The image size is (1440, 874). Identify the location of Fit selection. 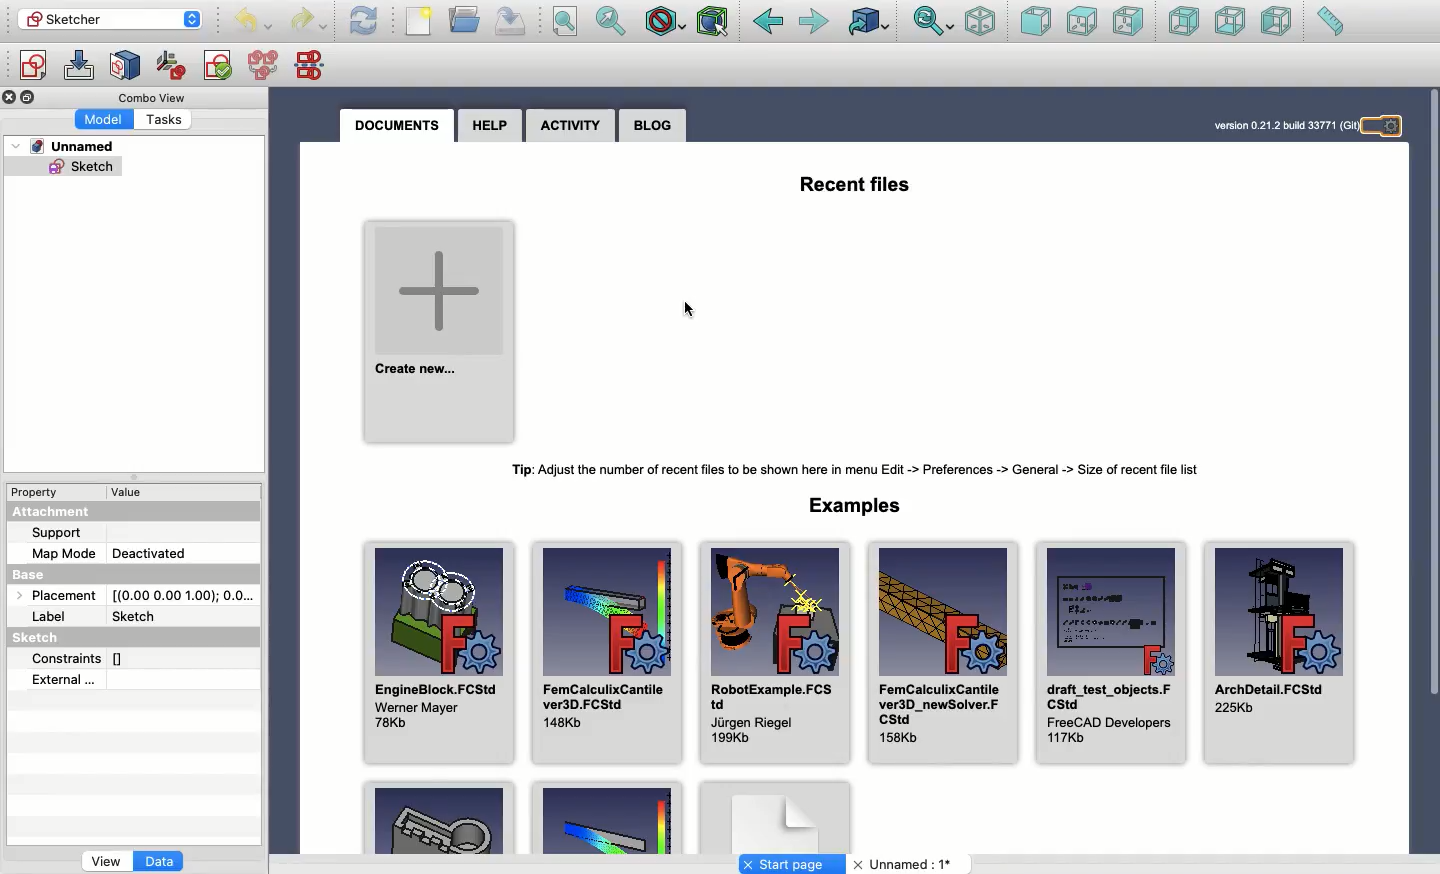
(610, 21).